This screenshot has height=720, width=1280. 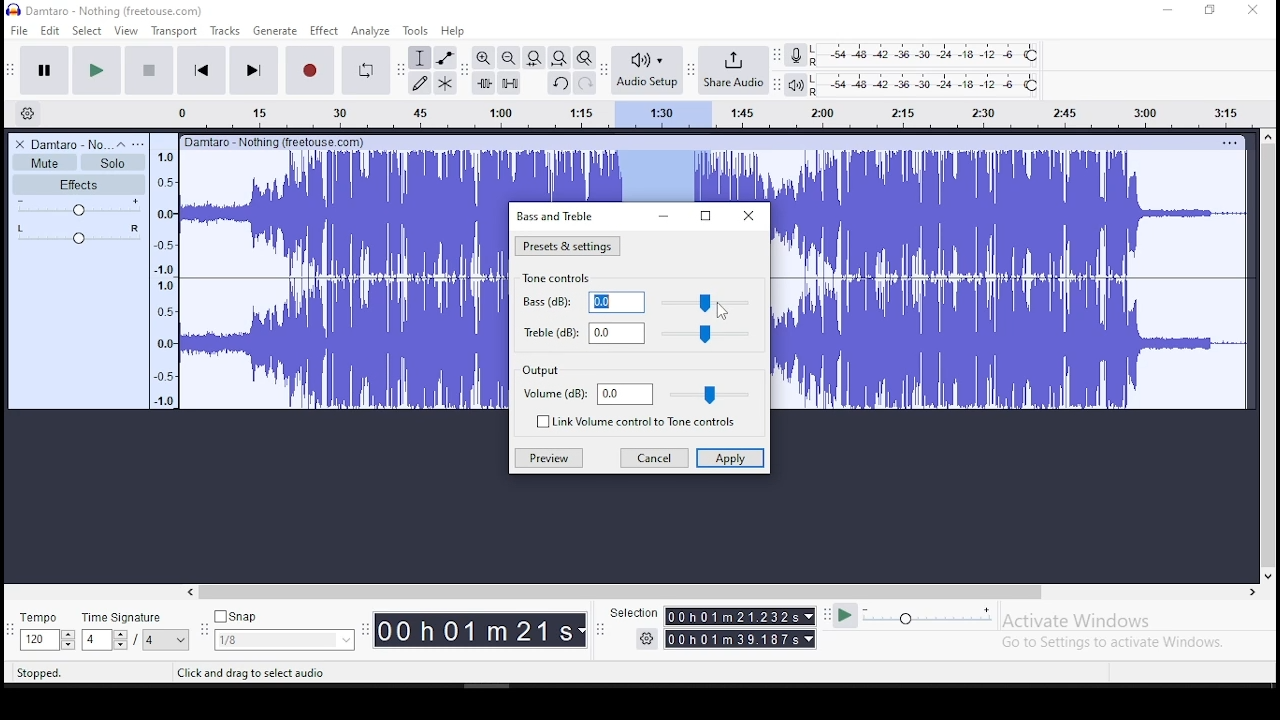 I want to click on solo, so click(x=113, y=163).